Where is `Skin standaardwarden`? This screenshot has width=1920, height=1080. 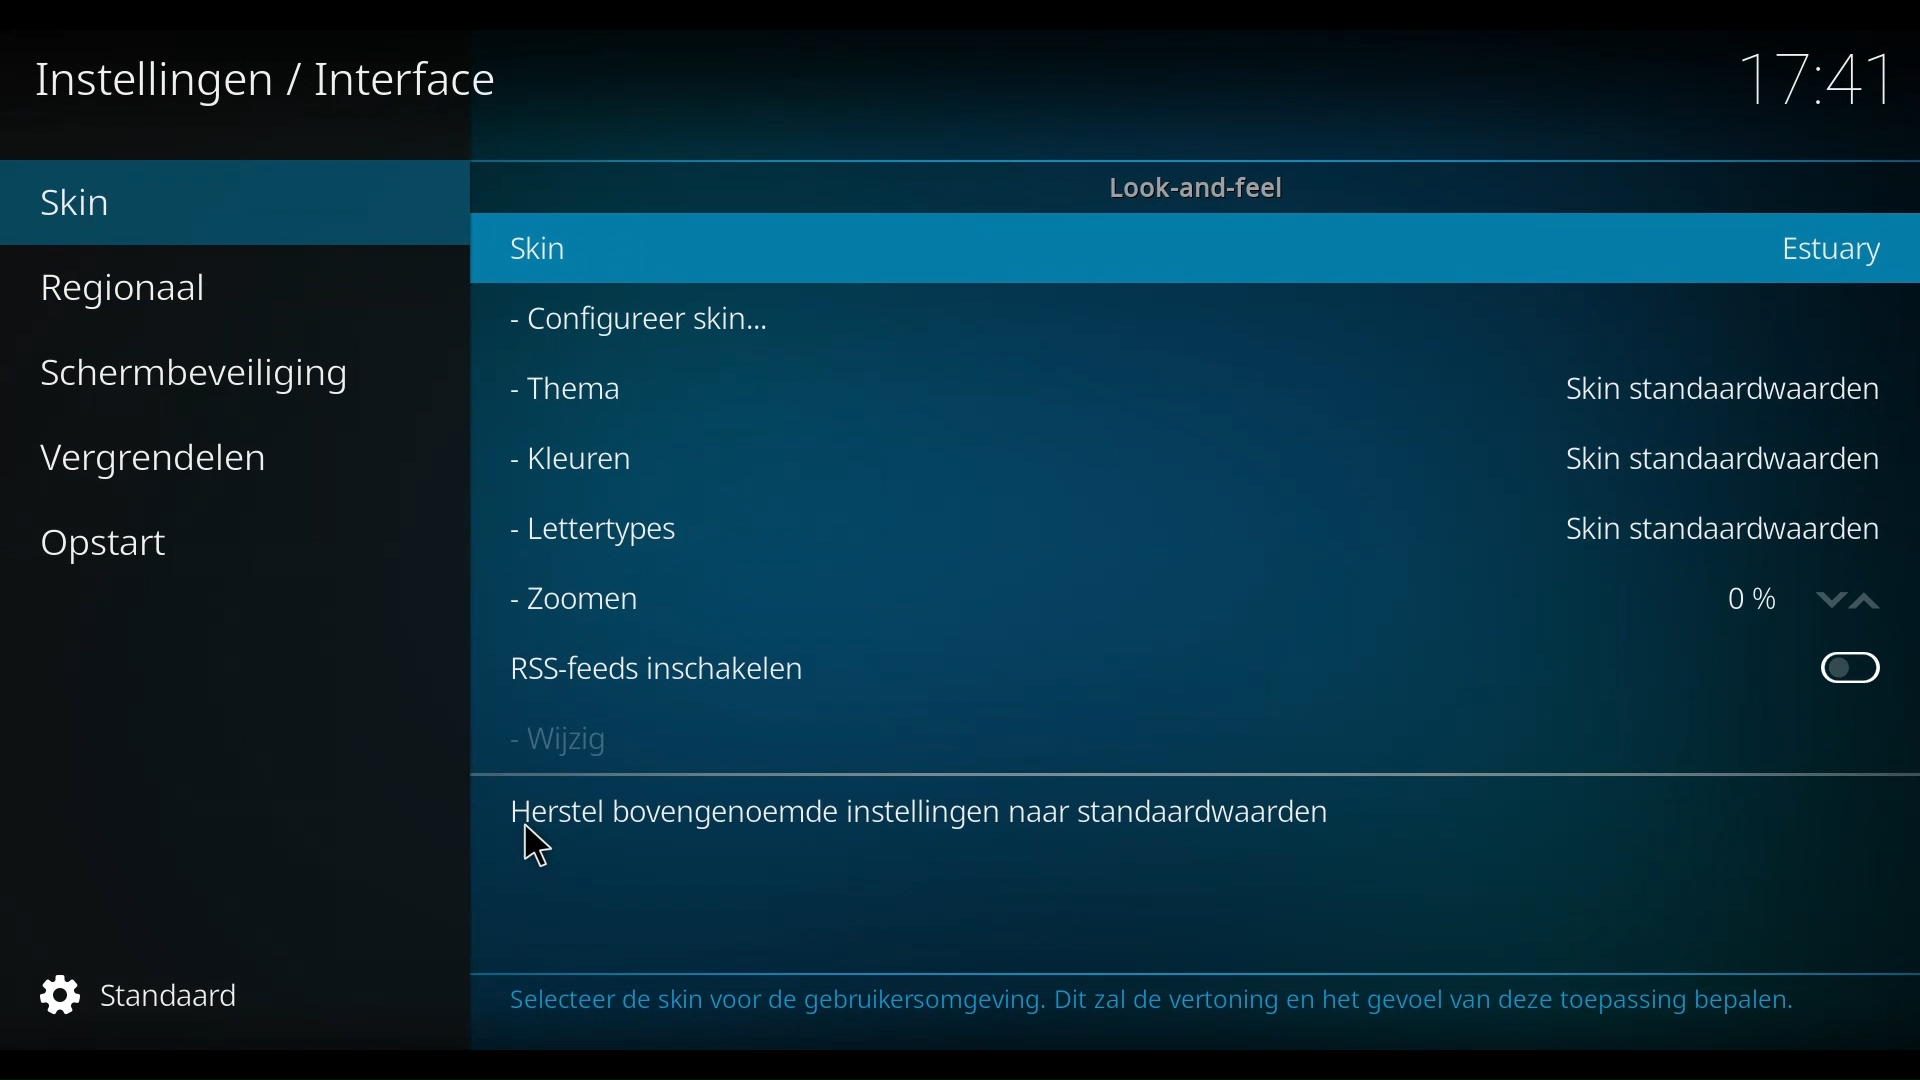 Skin standaardwarden is located at coordinates (1721, 530).